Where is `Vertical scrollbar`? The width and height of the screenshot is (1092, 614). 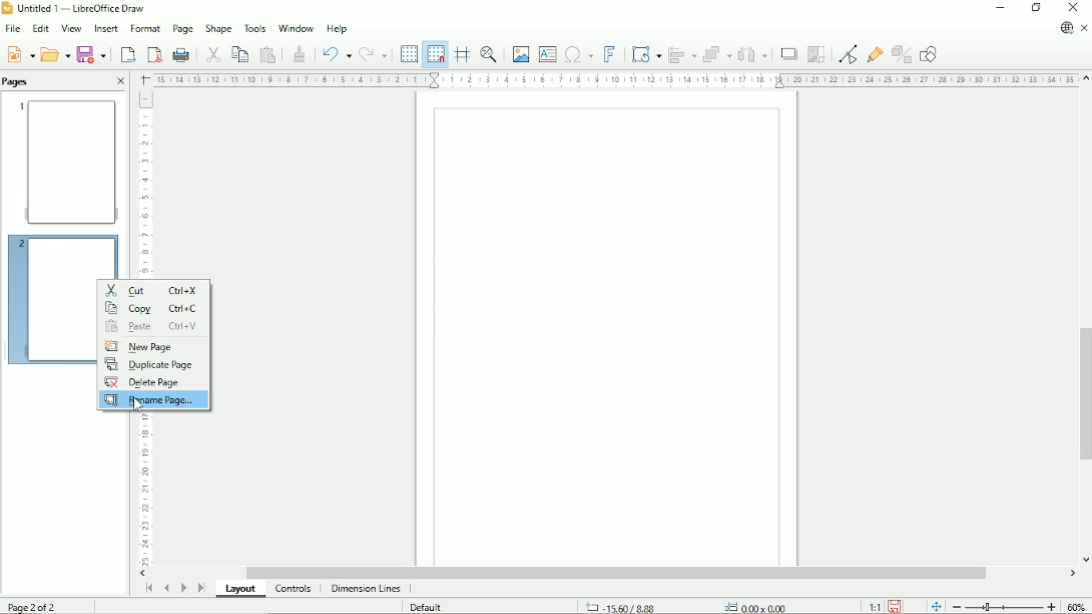 Vertical scrollbar is located at coordinates (1082, 395).